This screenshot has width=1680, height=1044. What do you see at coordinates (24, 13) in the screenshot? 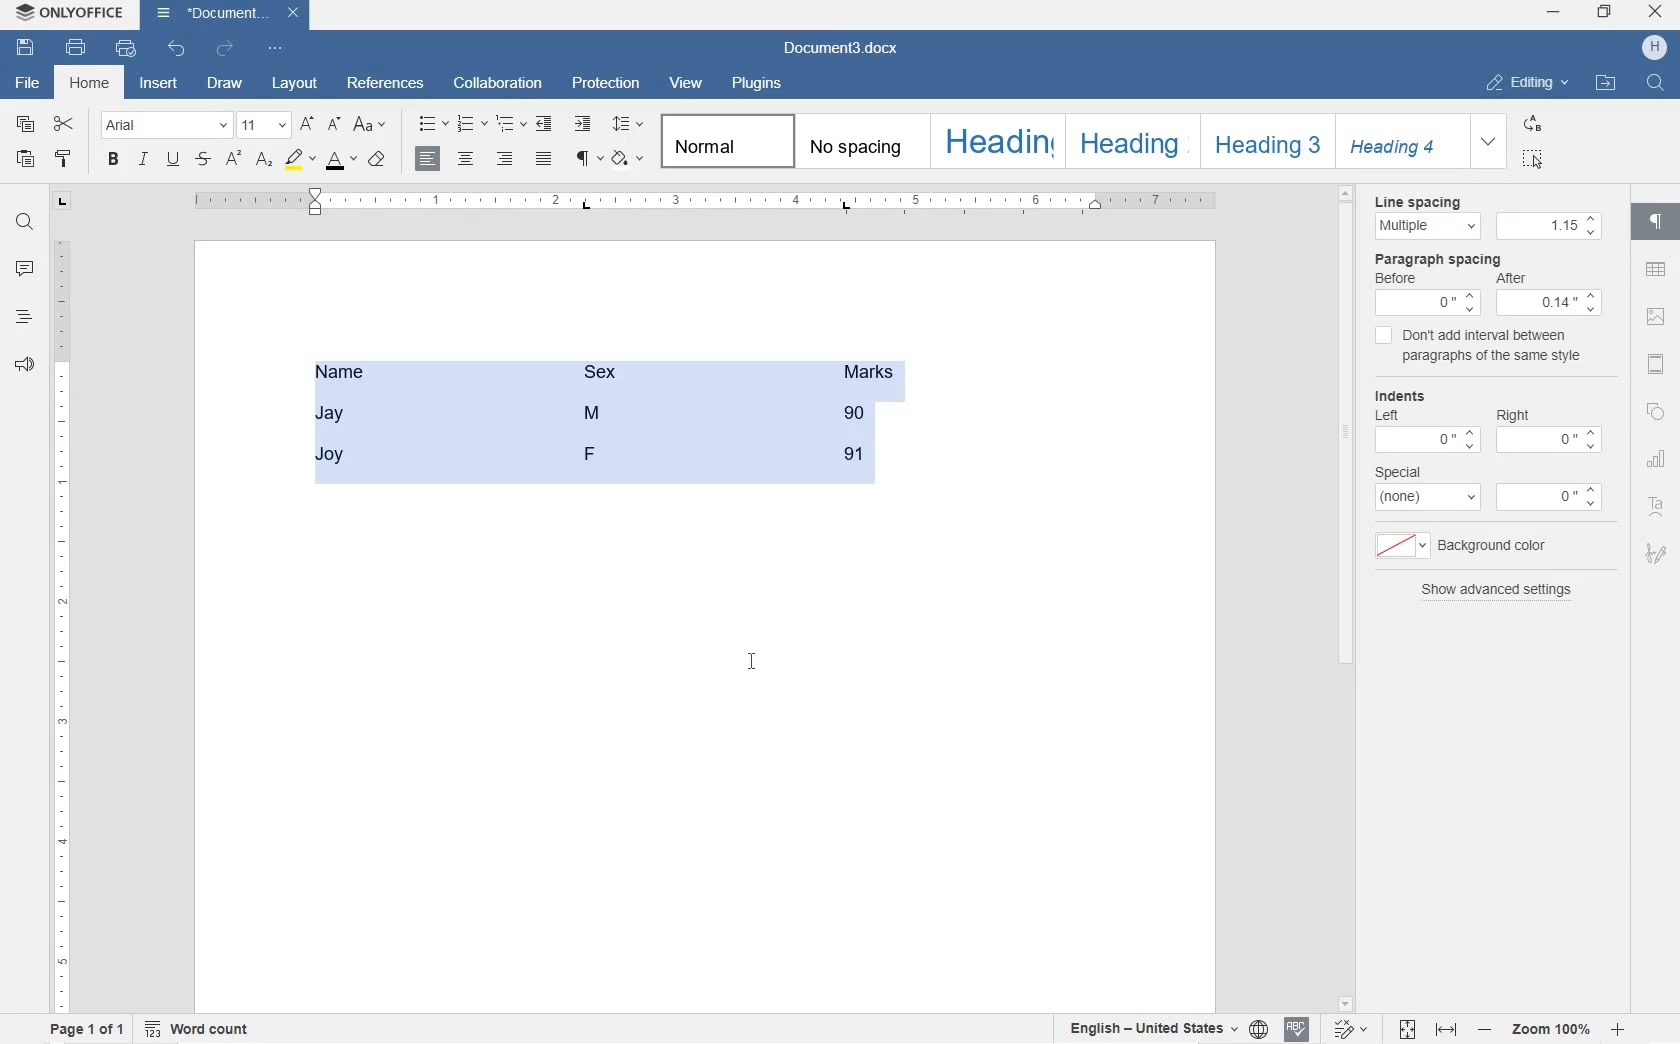
I see `system logo` at bounding box center [24, 13].